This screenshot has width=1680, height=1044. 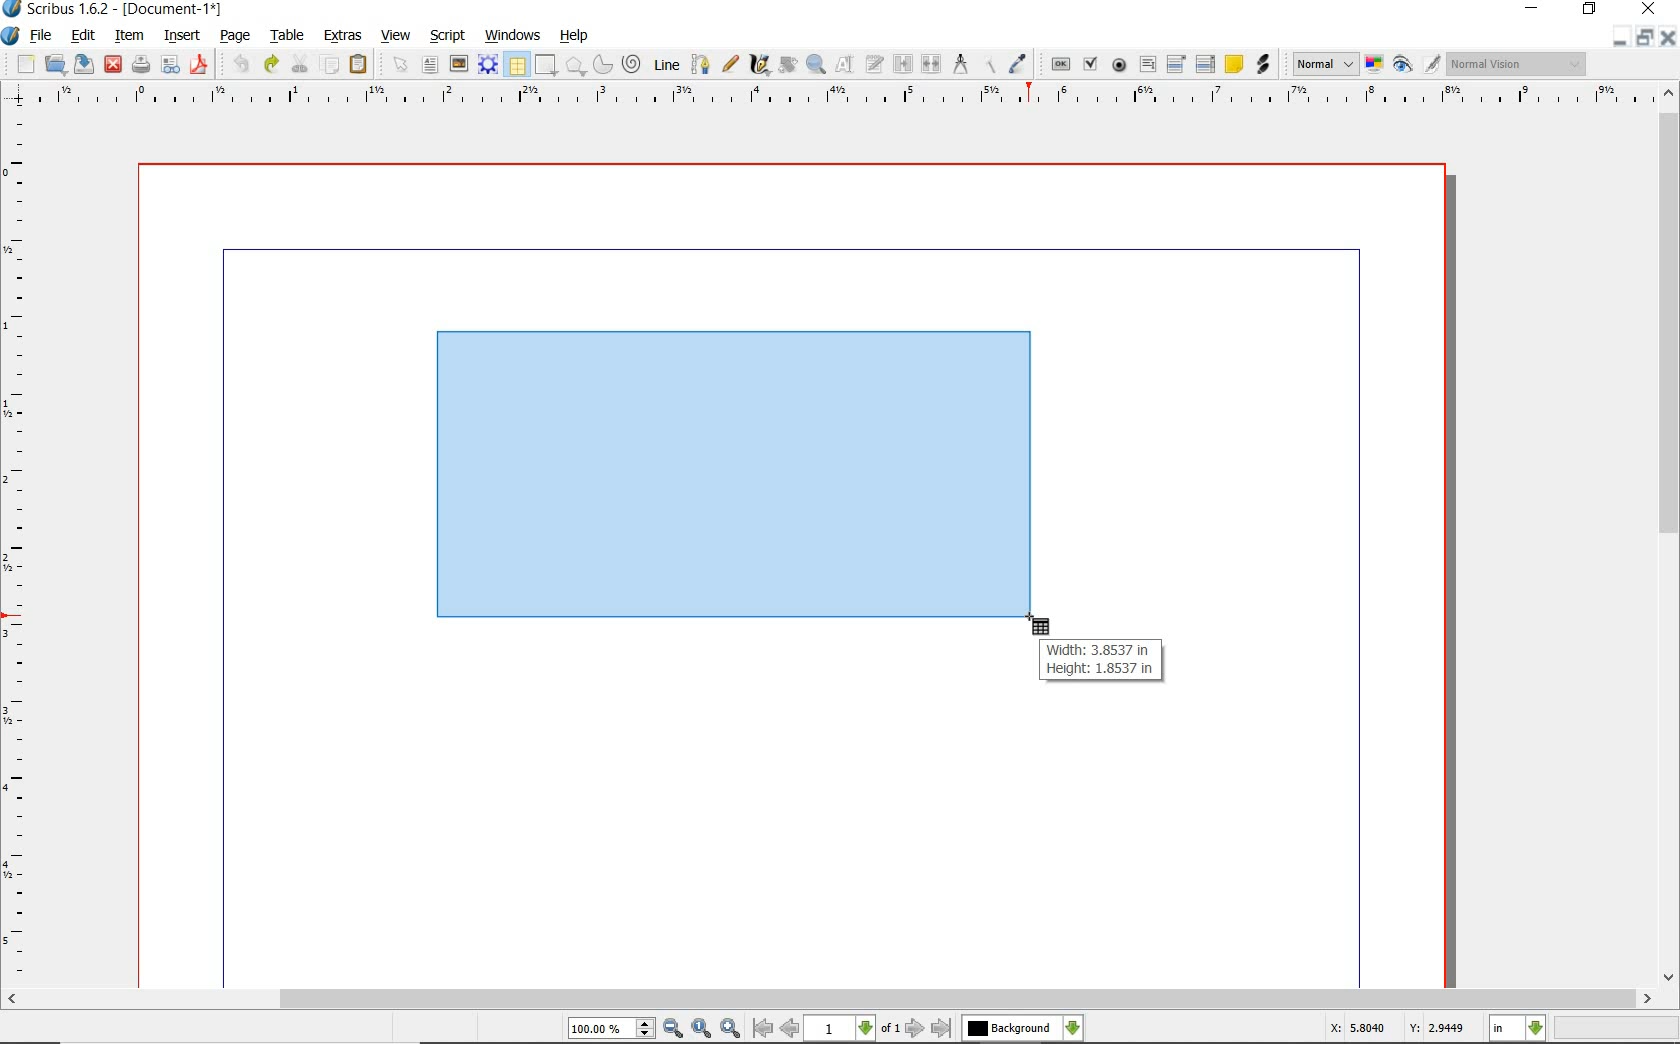 What do you see at coordinates (933, 64) in the screenshot?
I see `unlink text frames` at bounding box center [933, 64].